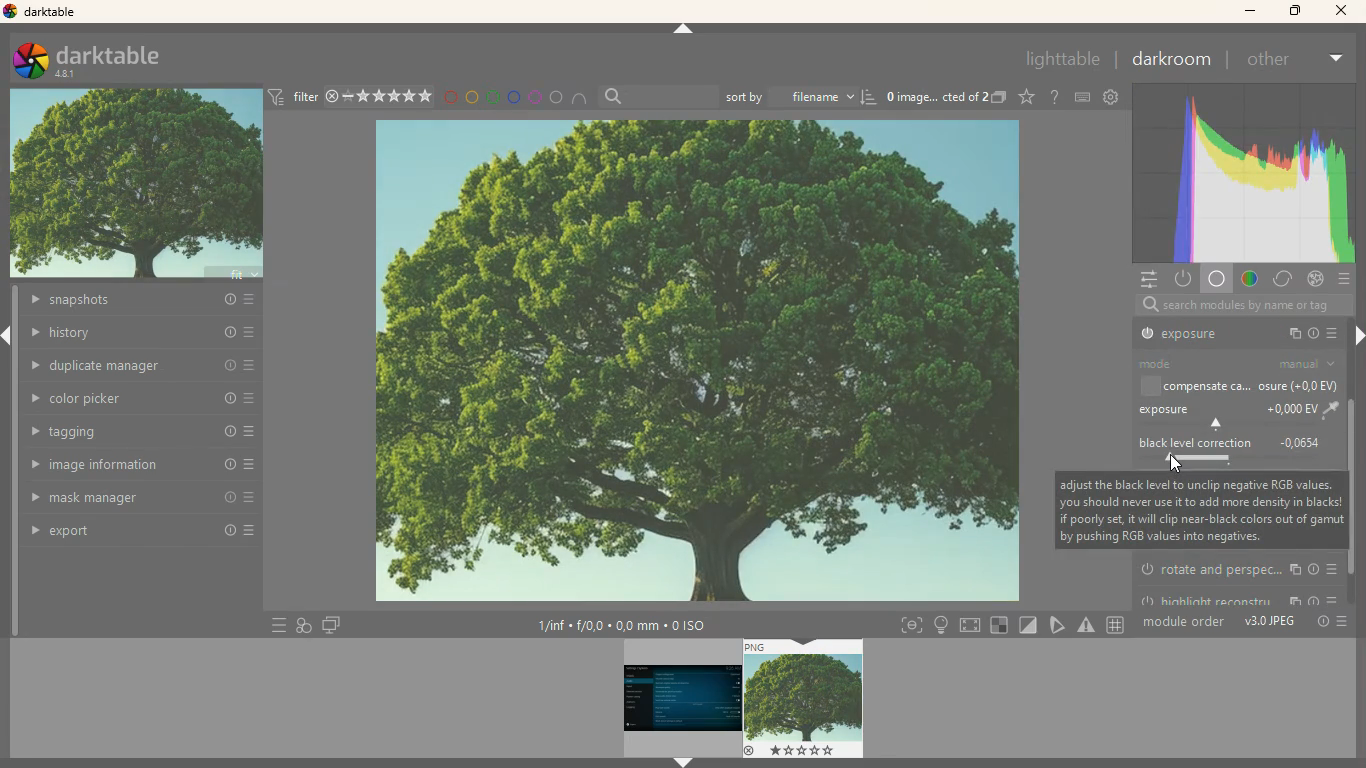  I want to click on color picker, so click(143, 398).